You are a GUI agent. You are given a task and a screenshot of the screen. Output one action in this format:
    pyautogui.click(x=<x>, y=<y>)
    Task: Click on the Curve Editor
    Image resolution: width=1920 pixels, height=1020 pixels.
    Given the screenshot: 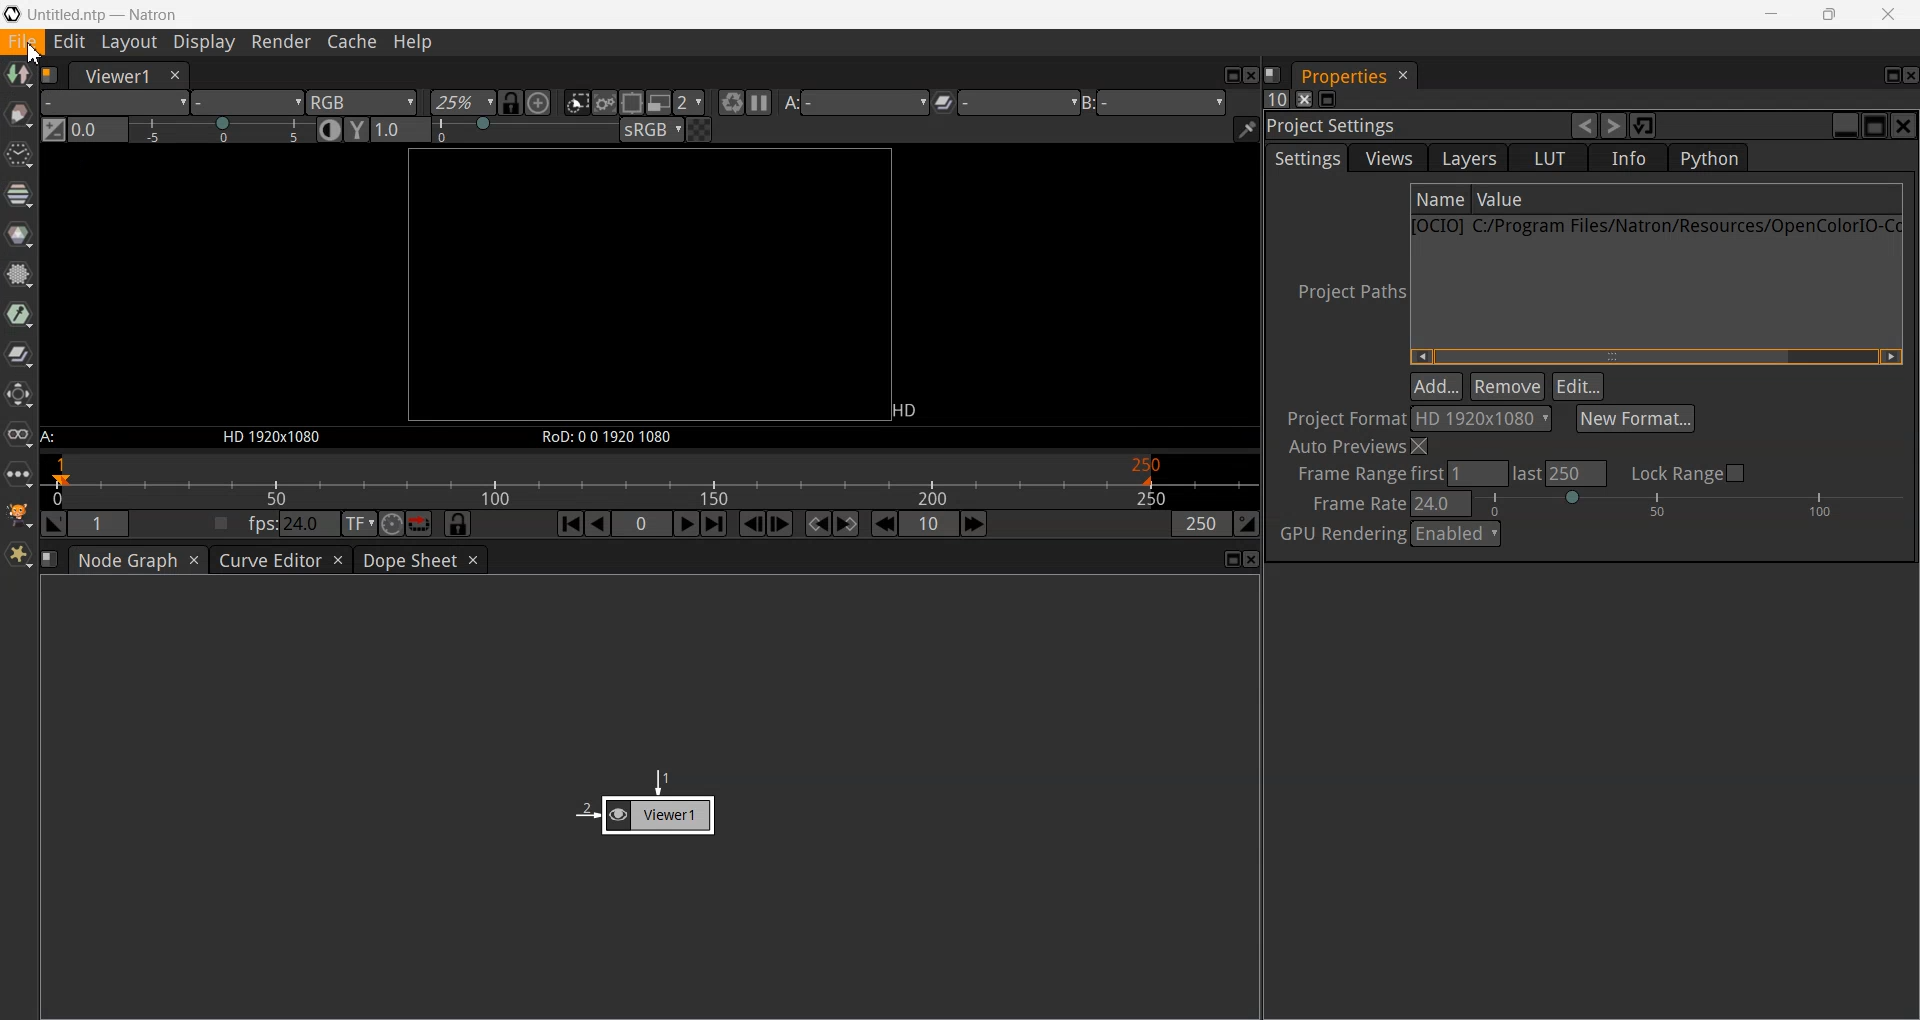 What is the action you would take?
    pyautogui.click(x=268, y=560)
    